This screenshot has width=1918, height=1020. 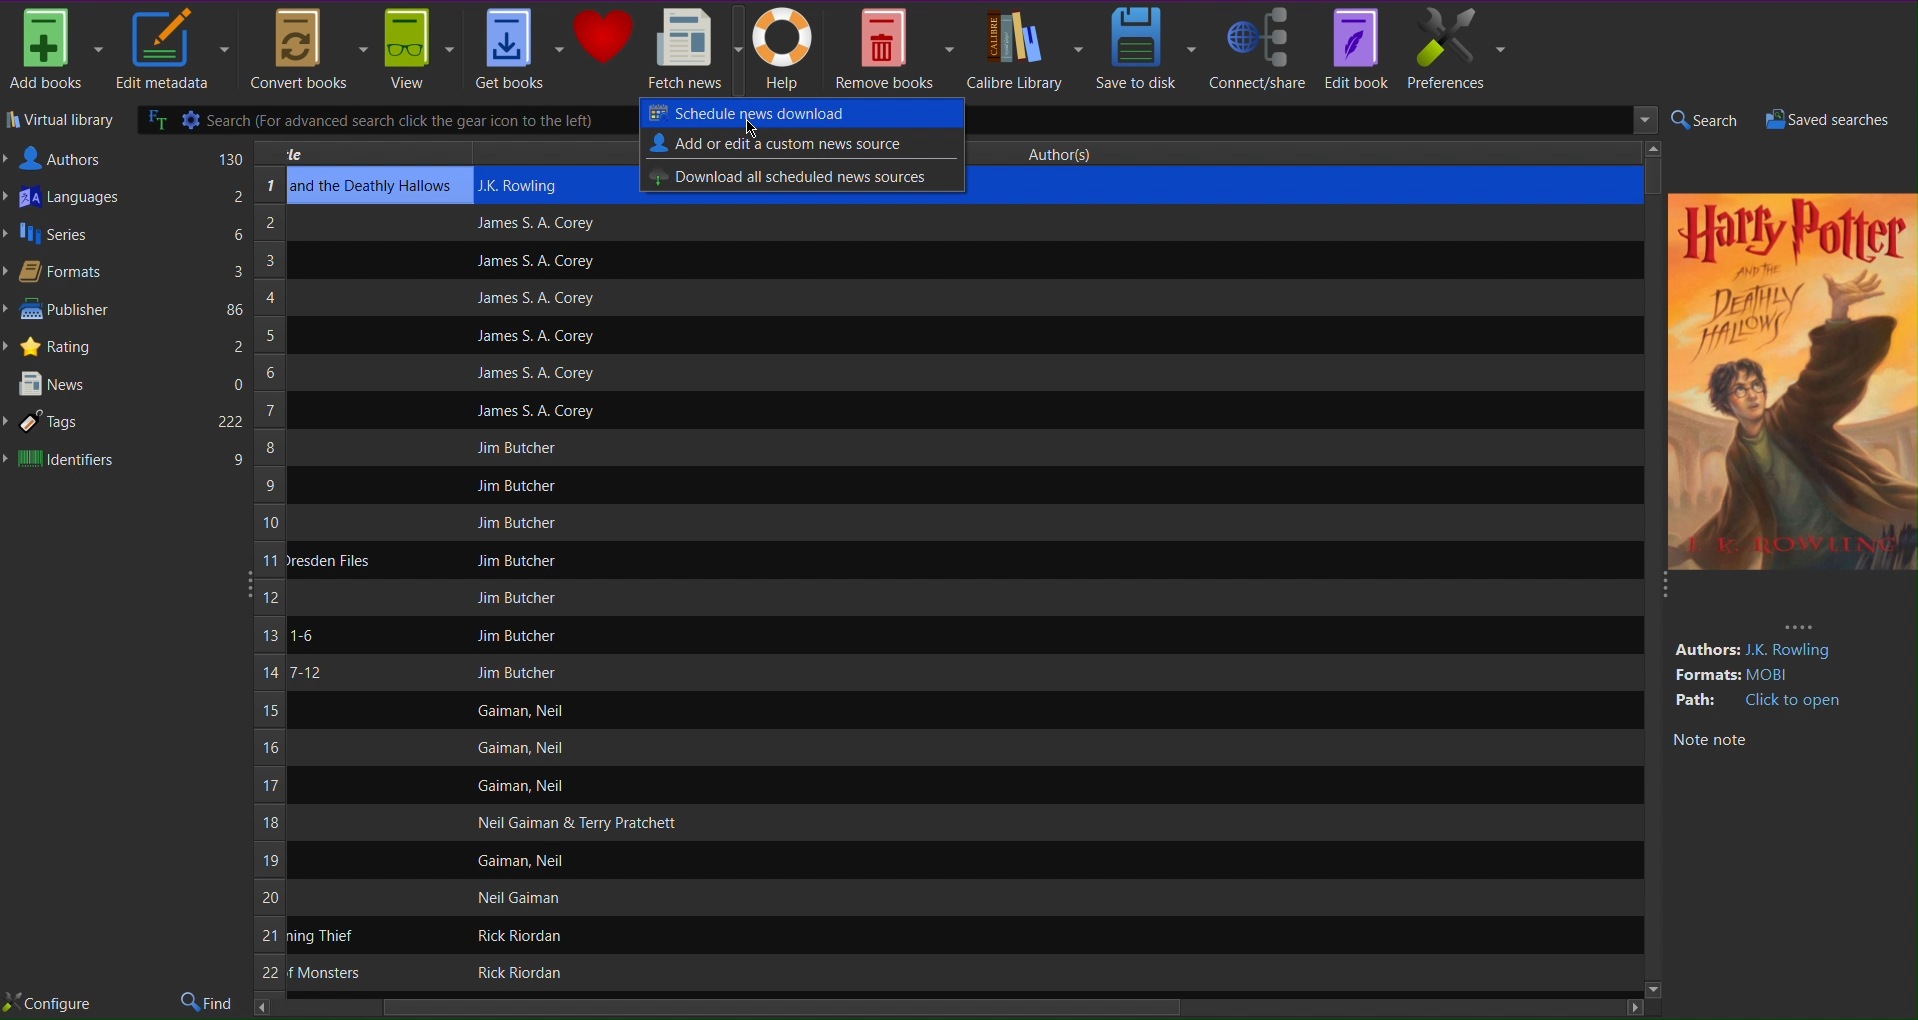 What do you see at coordinates (1795, 651) in the screenshot?
I see `JK. Rowling` at bounding box center [1795, 651].